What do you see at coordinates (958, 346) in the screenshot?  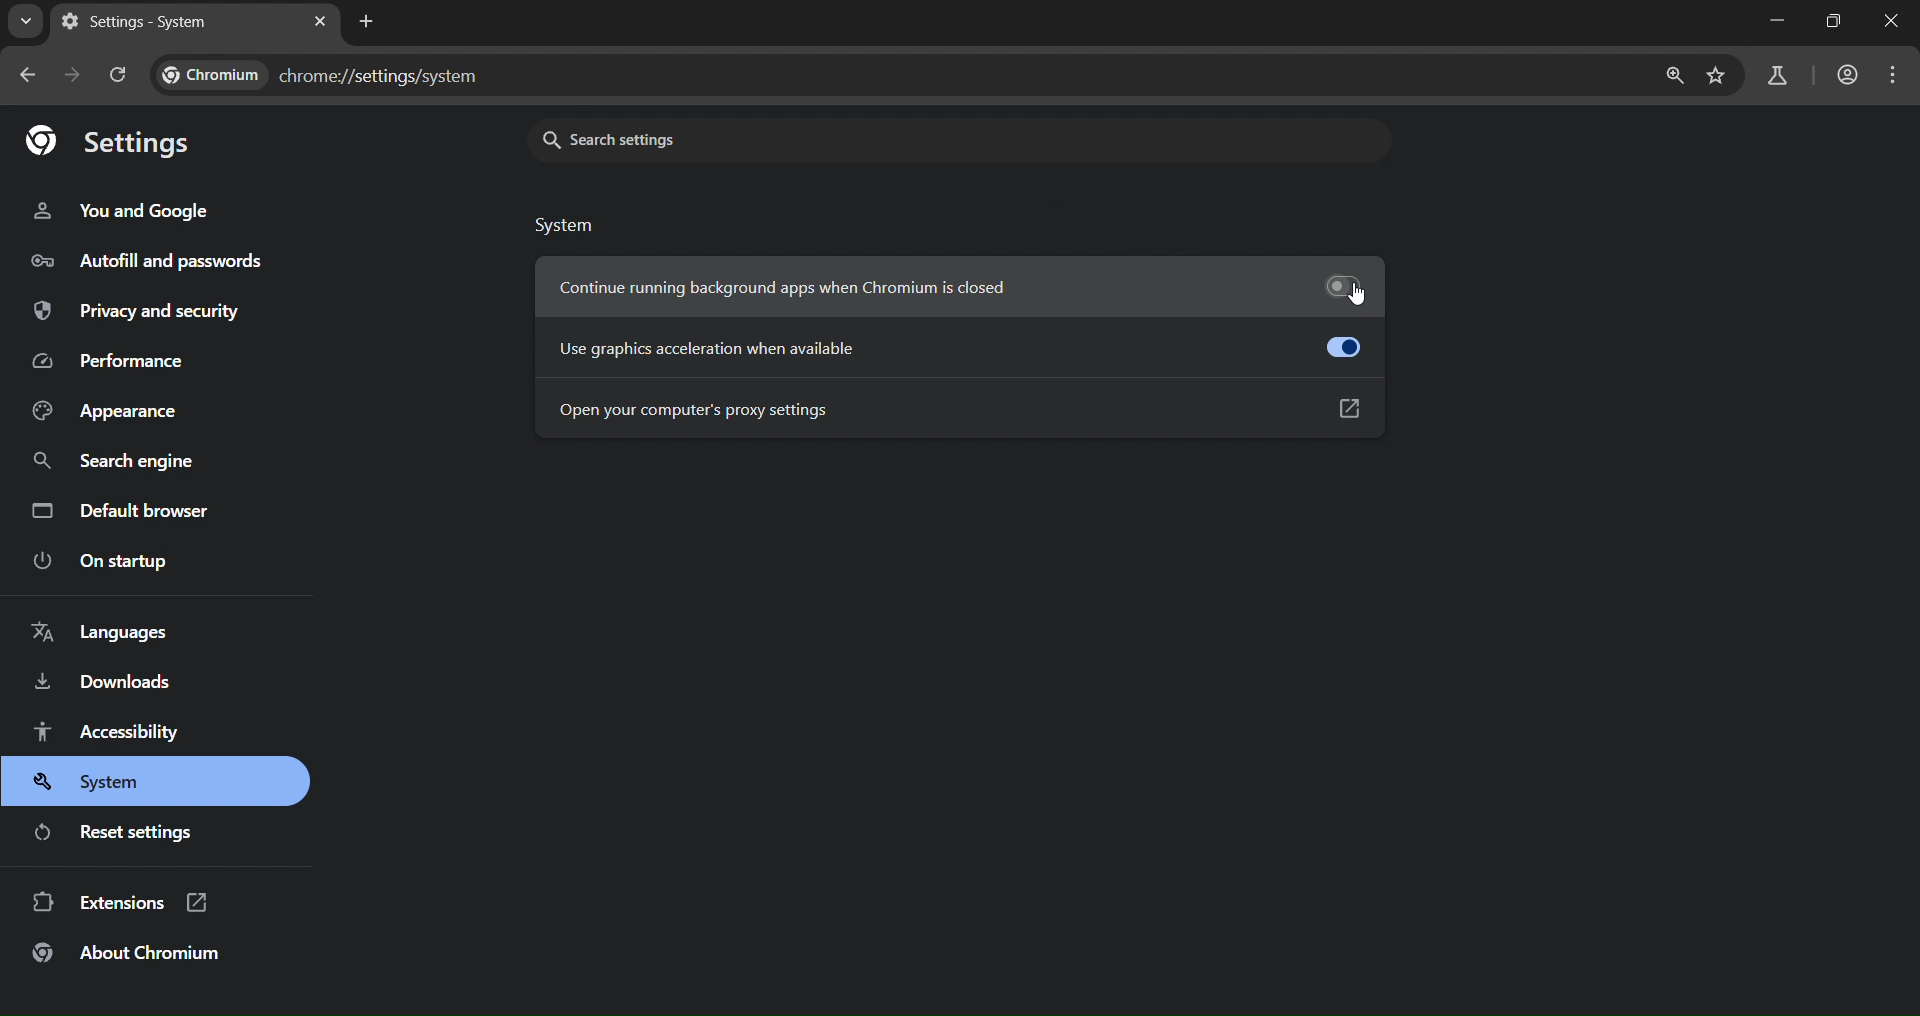 I see `use acceleration when available` at bounding box center [958, 346].